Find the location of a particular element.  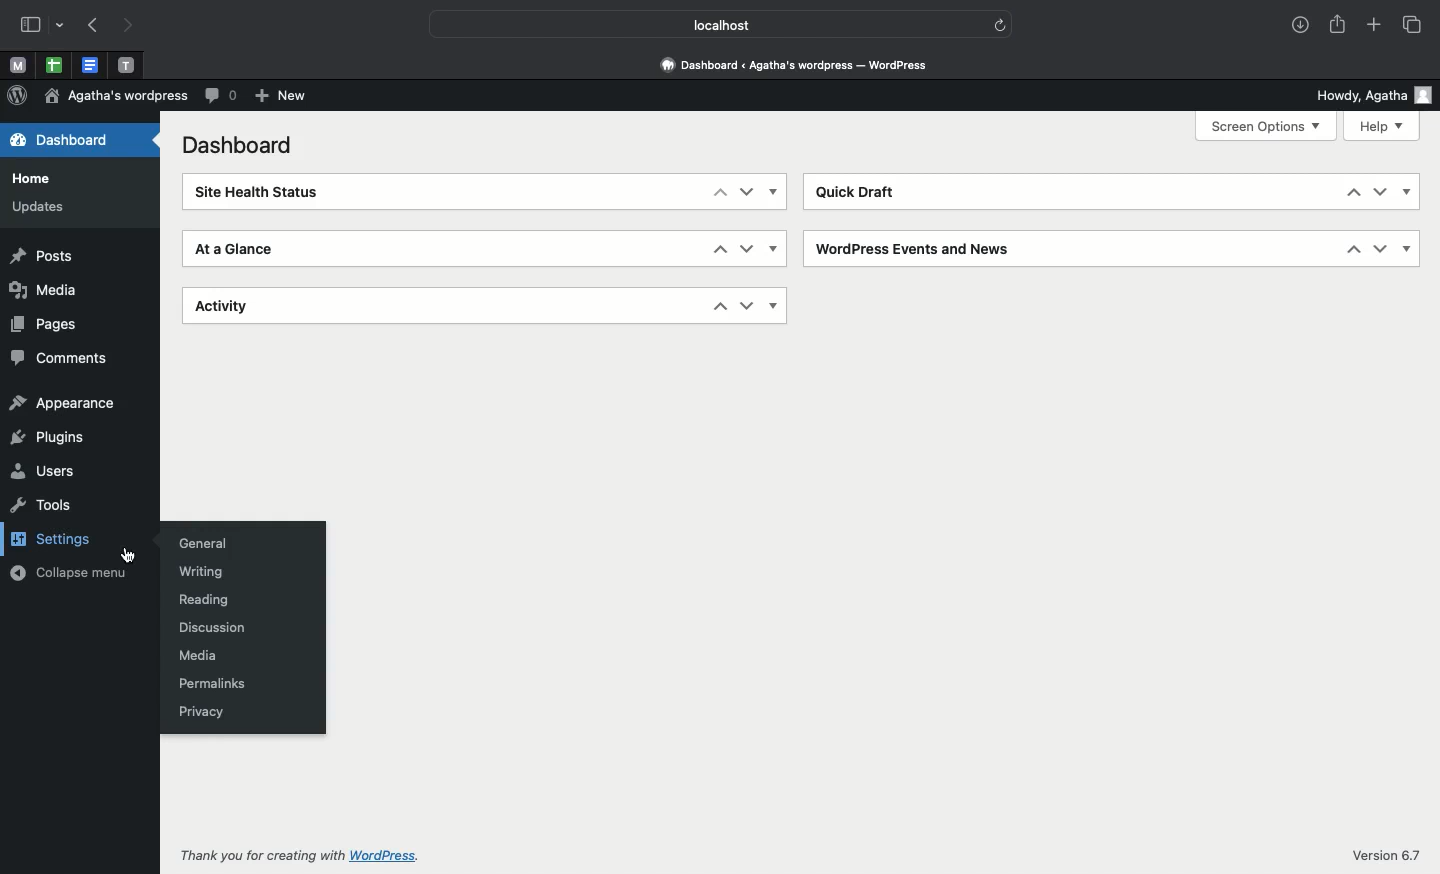

Down is located at coordinates (1380, 249).